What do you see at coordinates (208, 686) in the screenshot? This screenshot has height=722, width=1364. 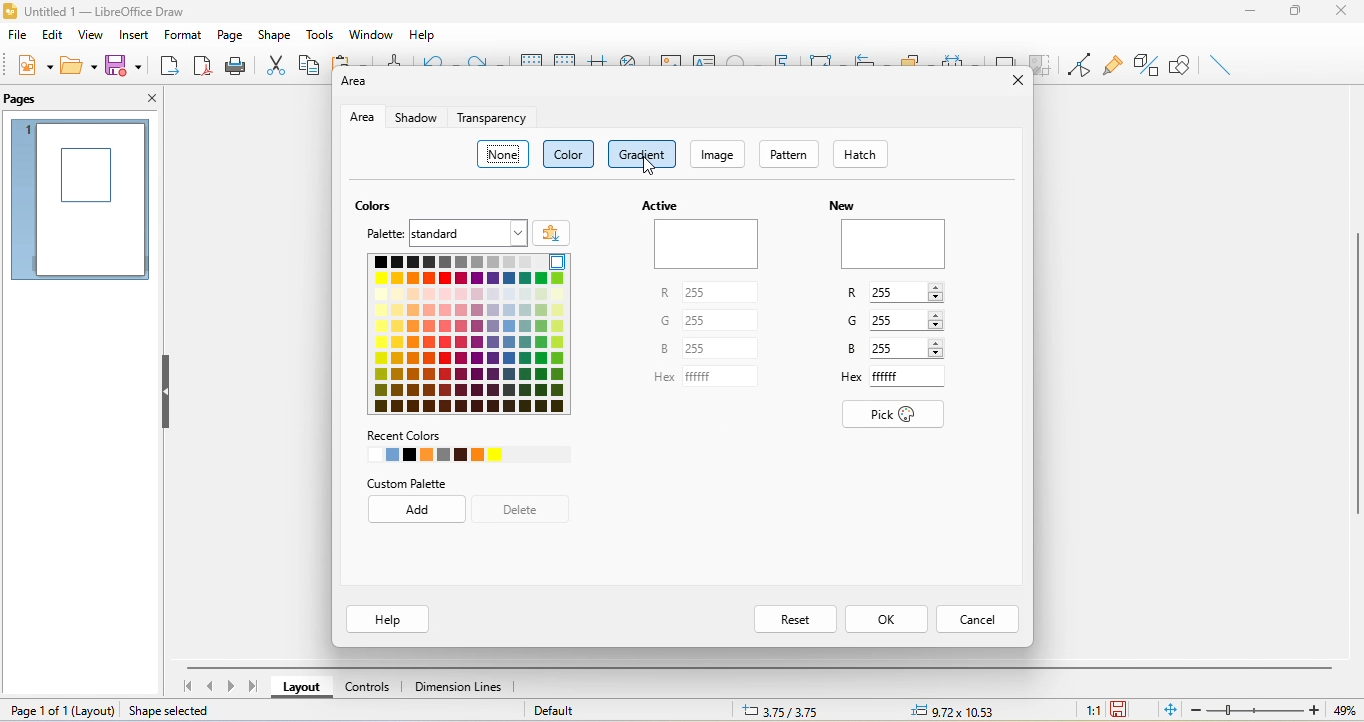 I see `previous page` at bounding box center [208, 686].